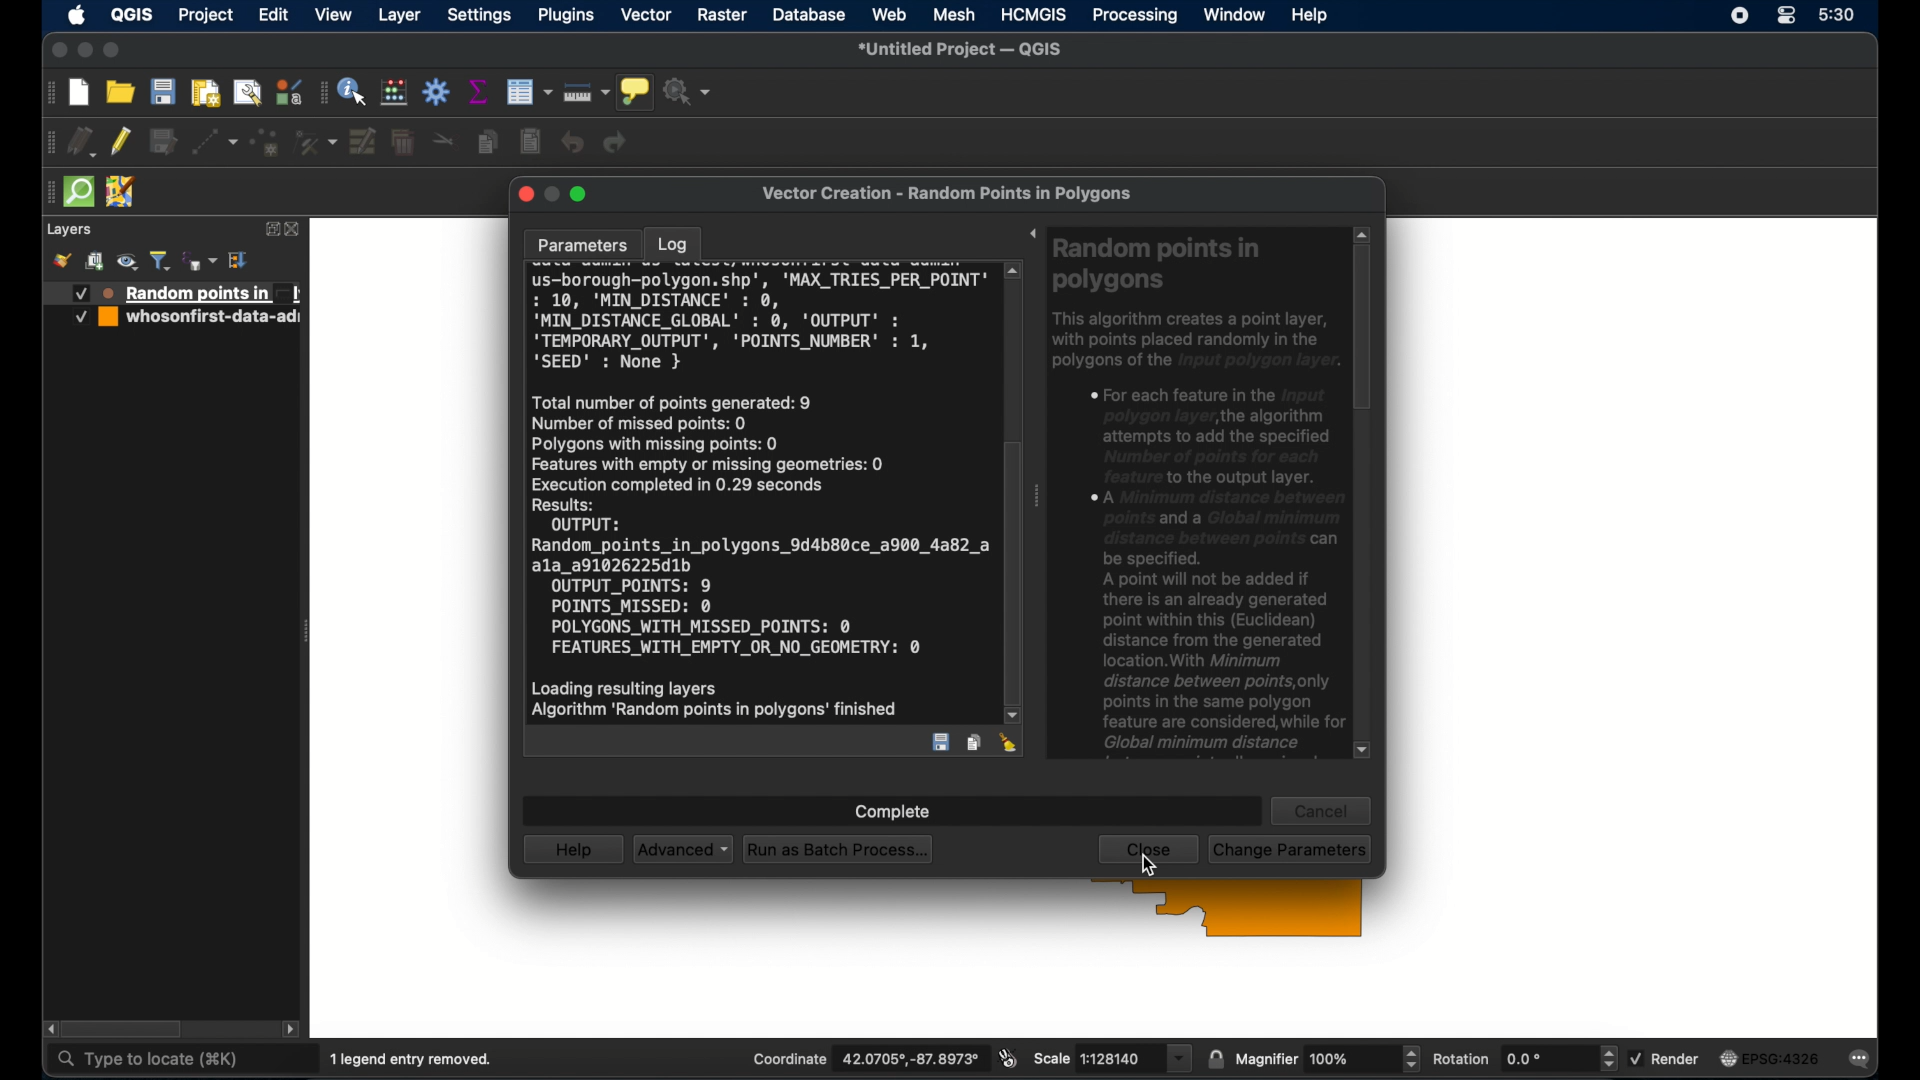 The image size is (1920, 1080). I want to click on scroll up arrow, so click(1362, 233).